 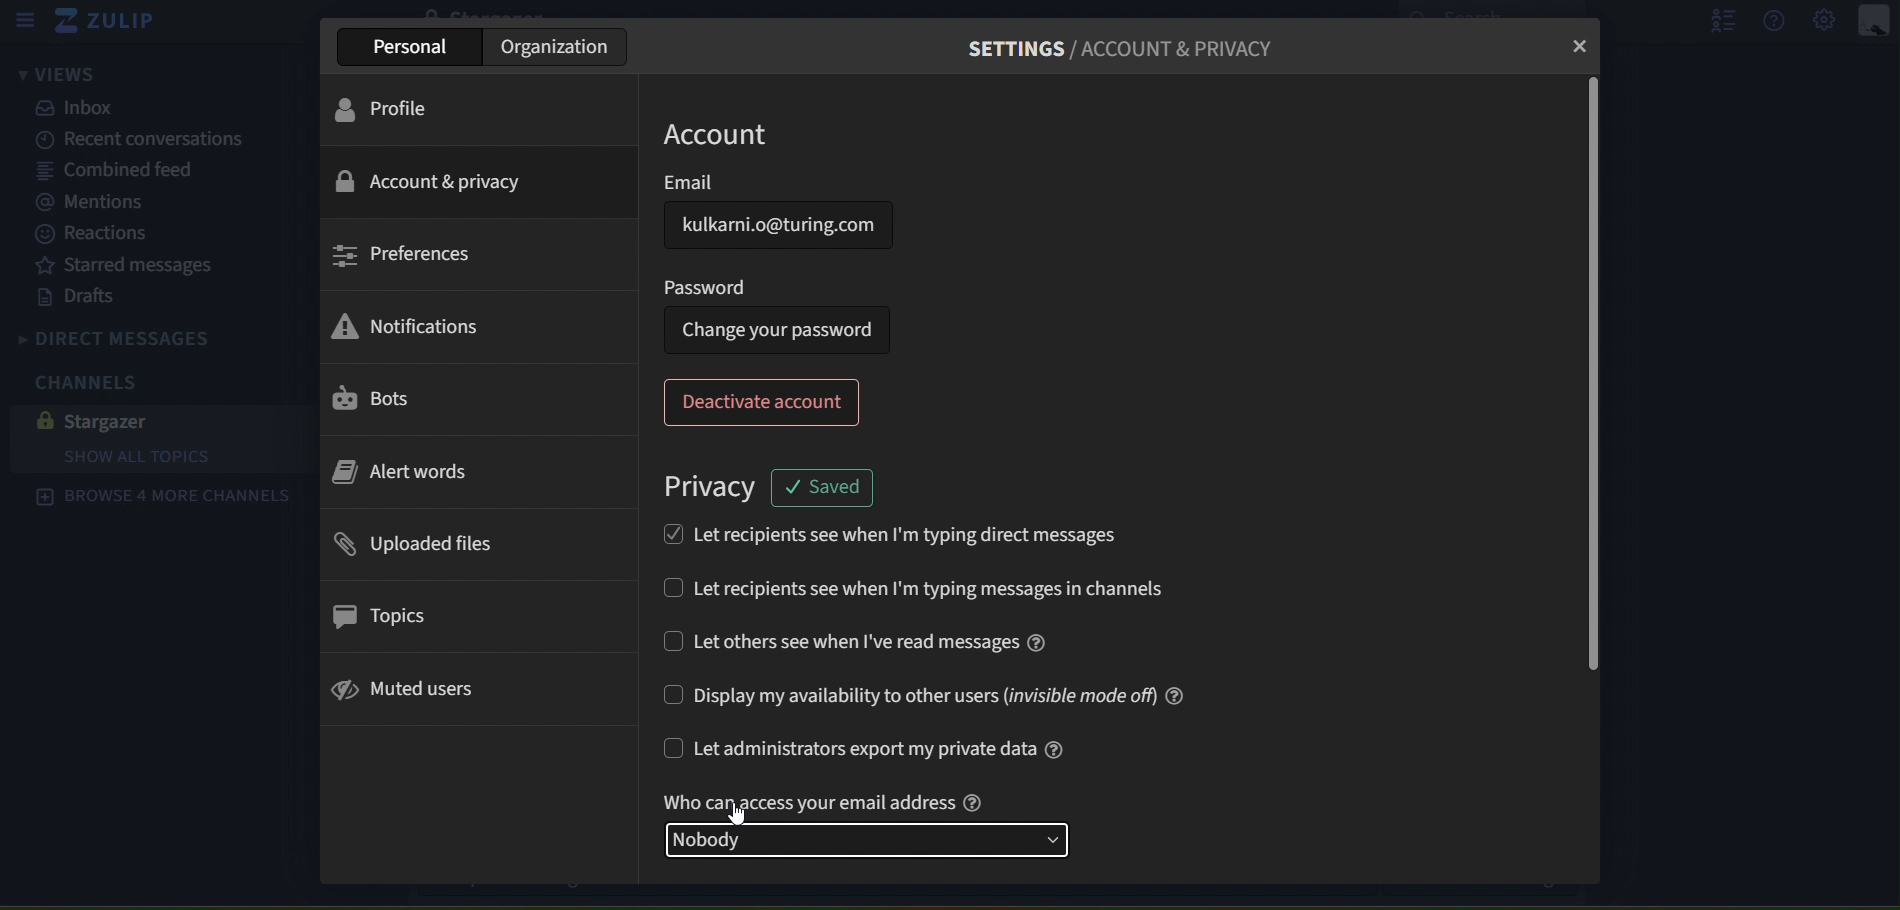 I want to click on main menu, so click(x=1826, y=22).